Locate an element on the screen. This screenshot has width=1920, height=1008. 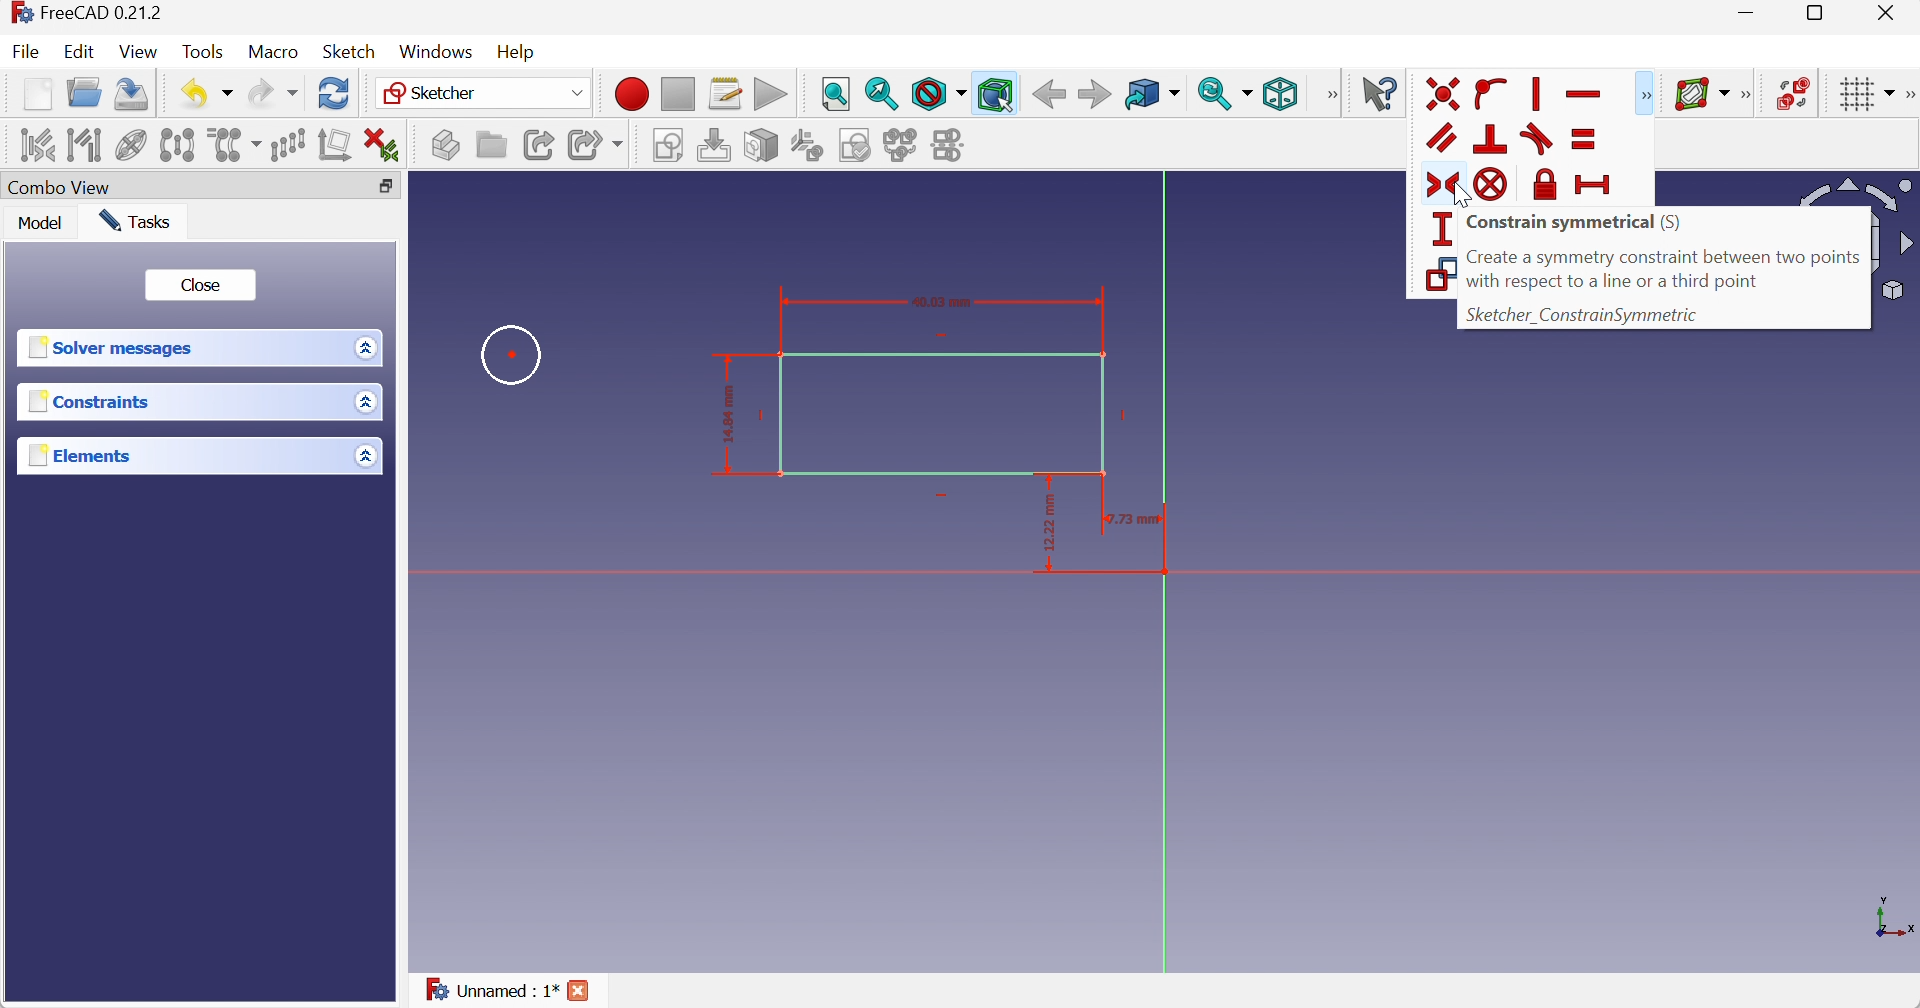
Create part is located at coordinates (445, 144).